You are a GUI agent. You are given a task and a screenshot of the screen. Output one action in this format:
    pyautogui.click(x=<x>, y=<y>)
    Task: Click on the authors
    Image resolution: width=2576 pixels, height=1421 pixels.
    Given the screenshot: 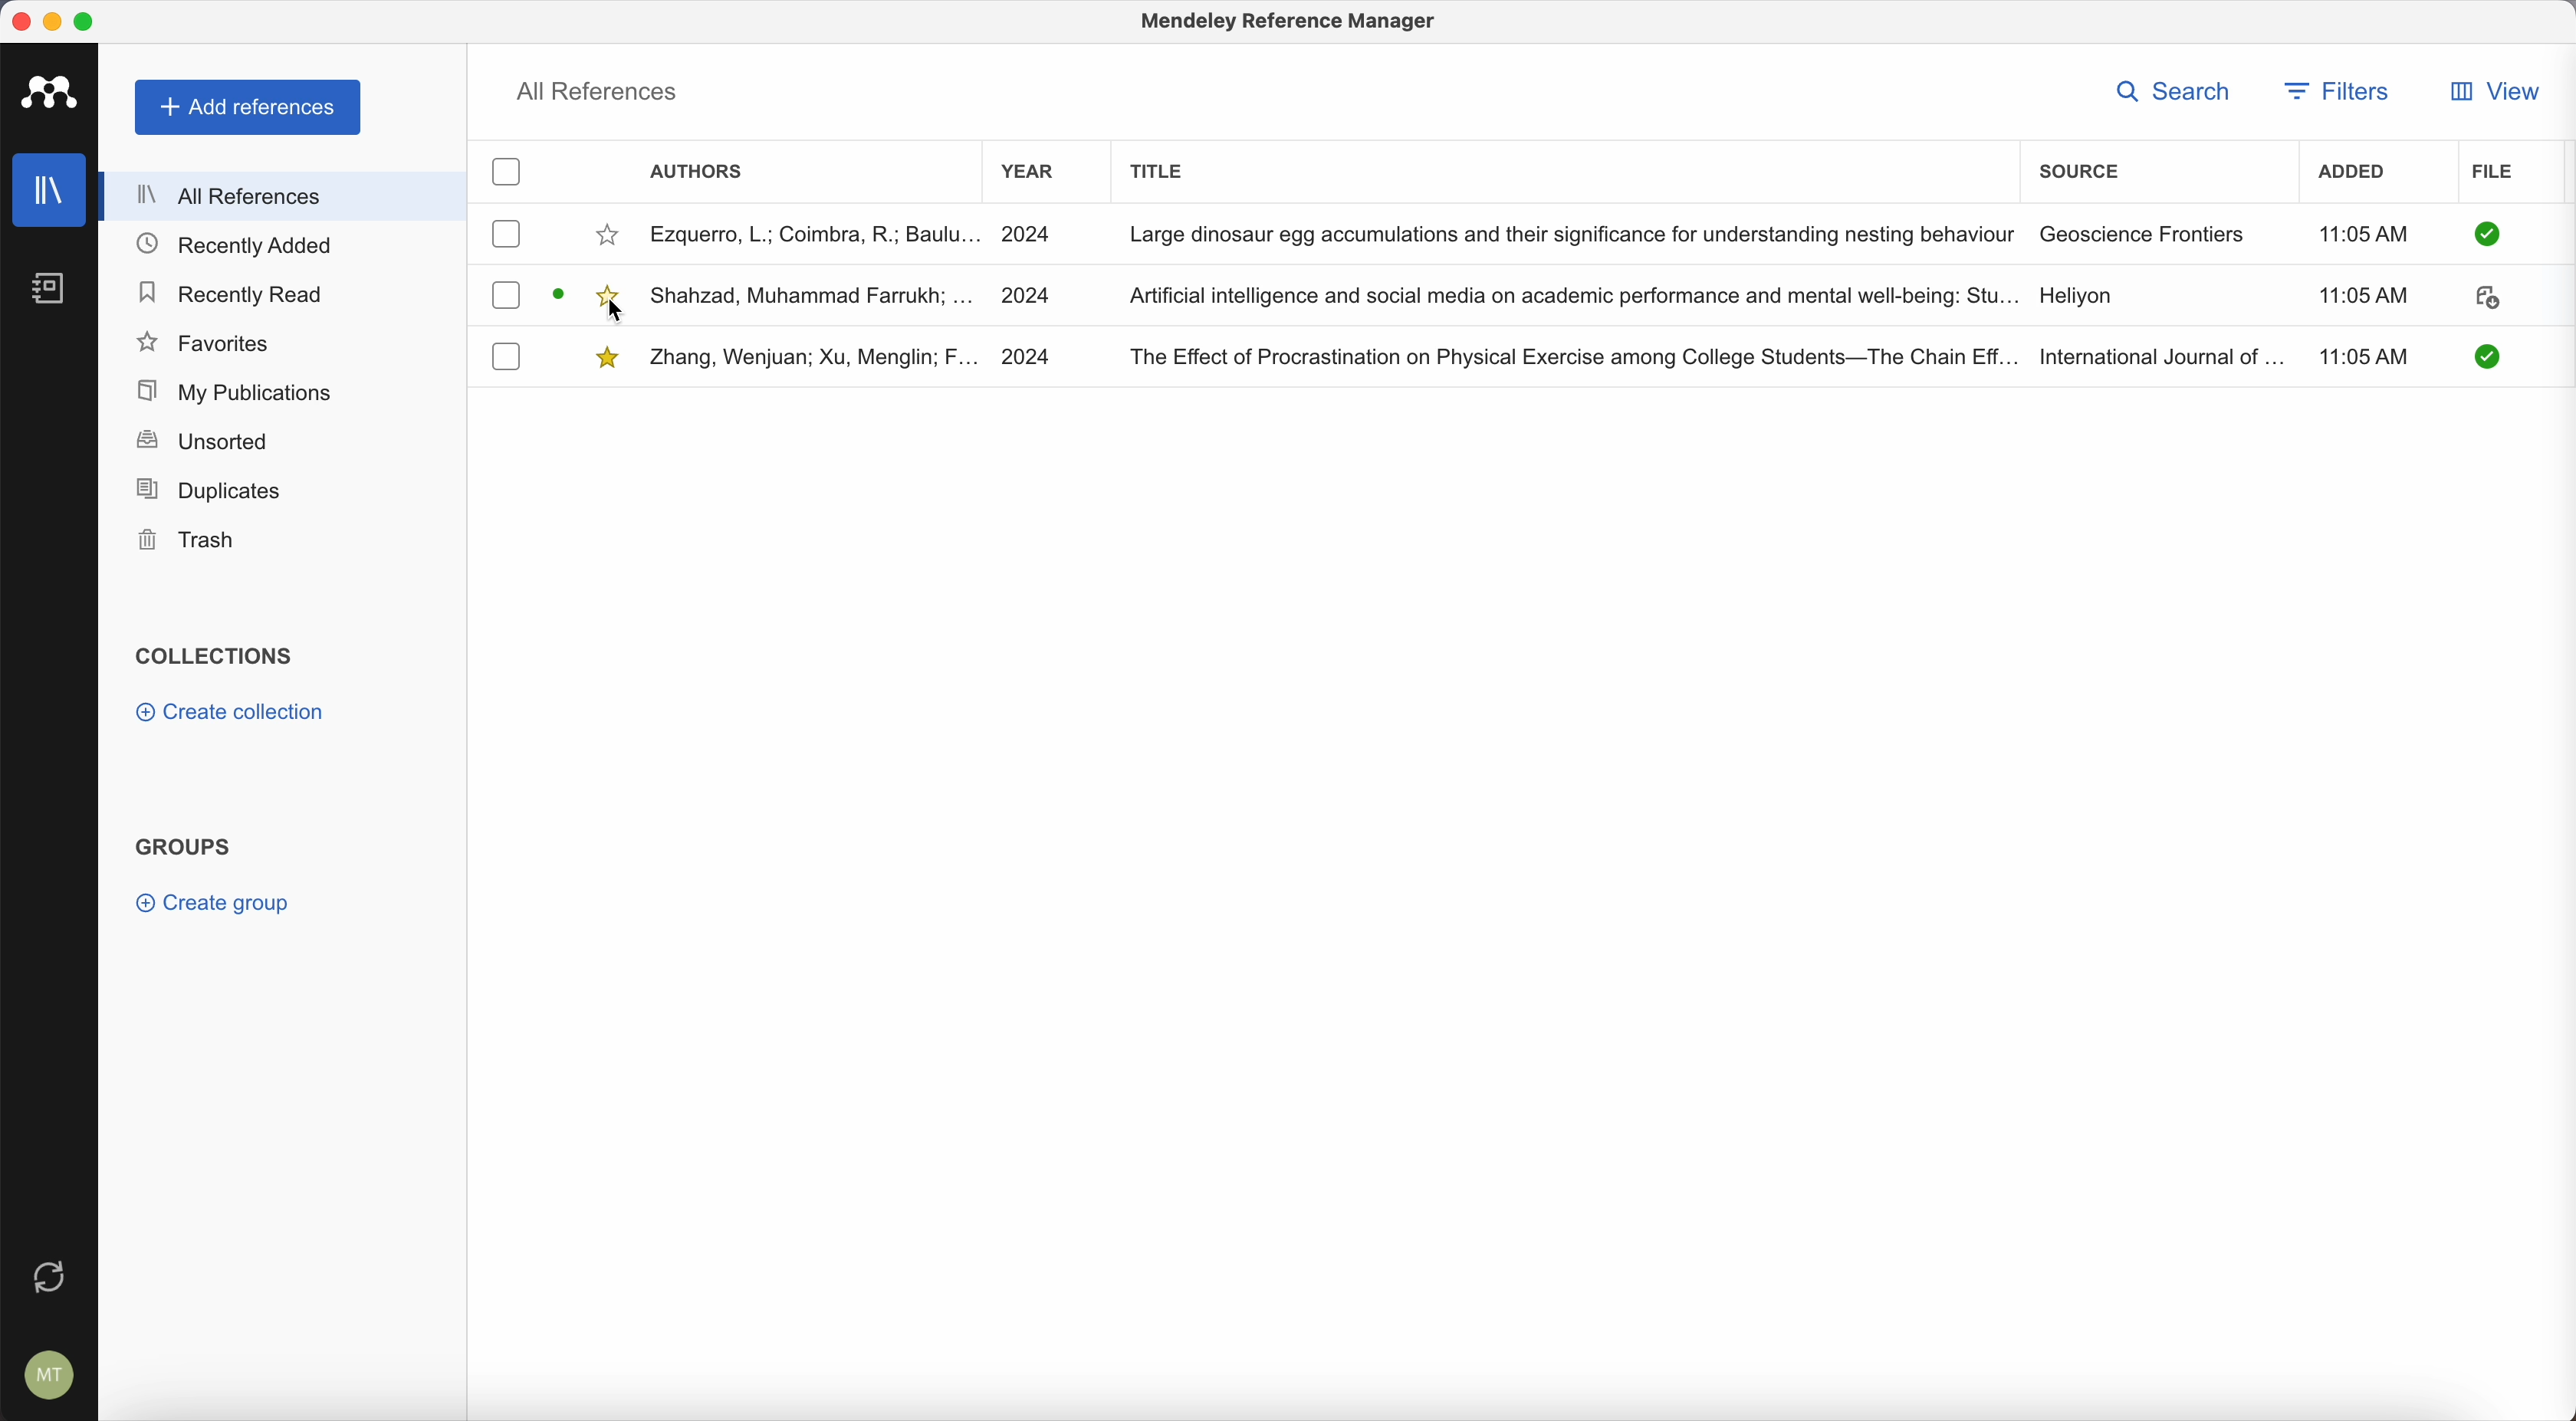 What is the action you would take?
    pyautogui.click(x=702, y=174)
    